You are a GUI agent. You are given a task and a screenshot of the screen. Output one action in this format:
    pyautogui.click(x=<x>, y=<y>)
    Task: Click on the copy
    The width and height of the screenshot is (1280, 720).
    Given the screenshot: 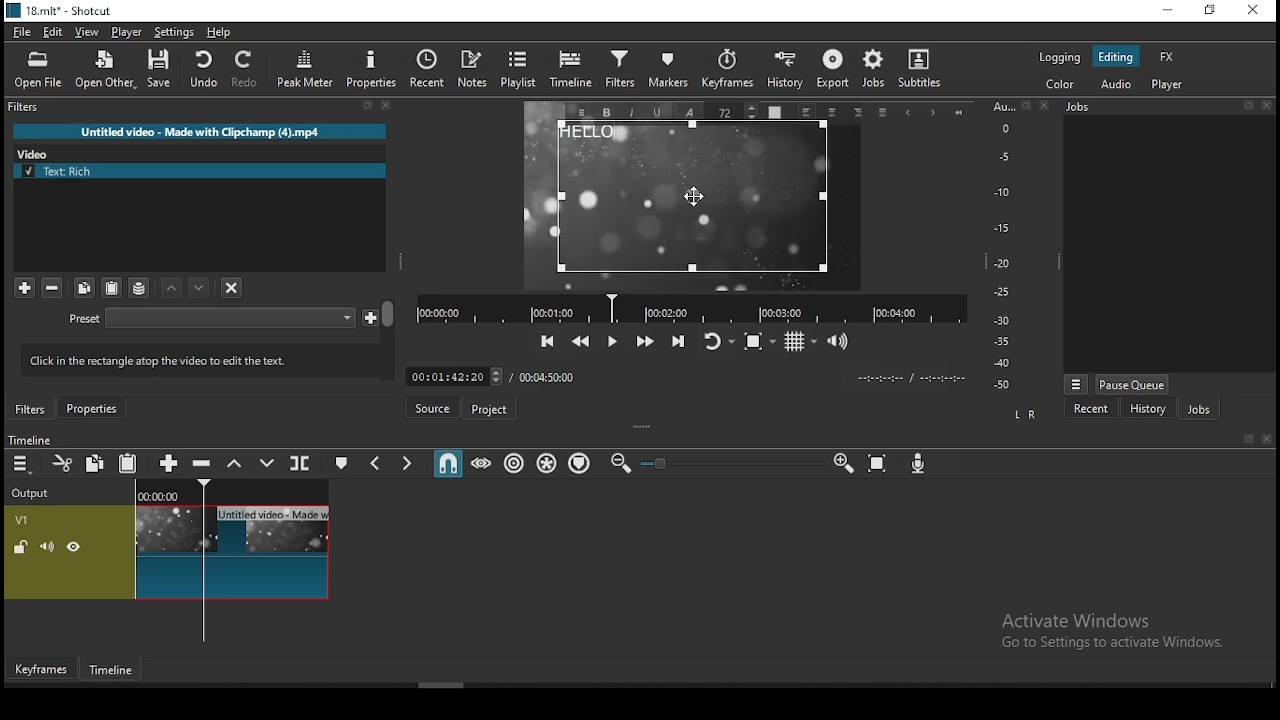 What is the action you would take?
    pyautogui.click(x=95, y=462)
    